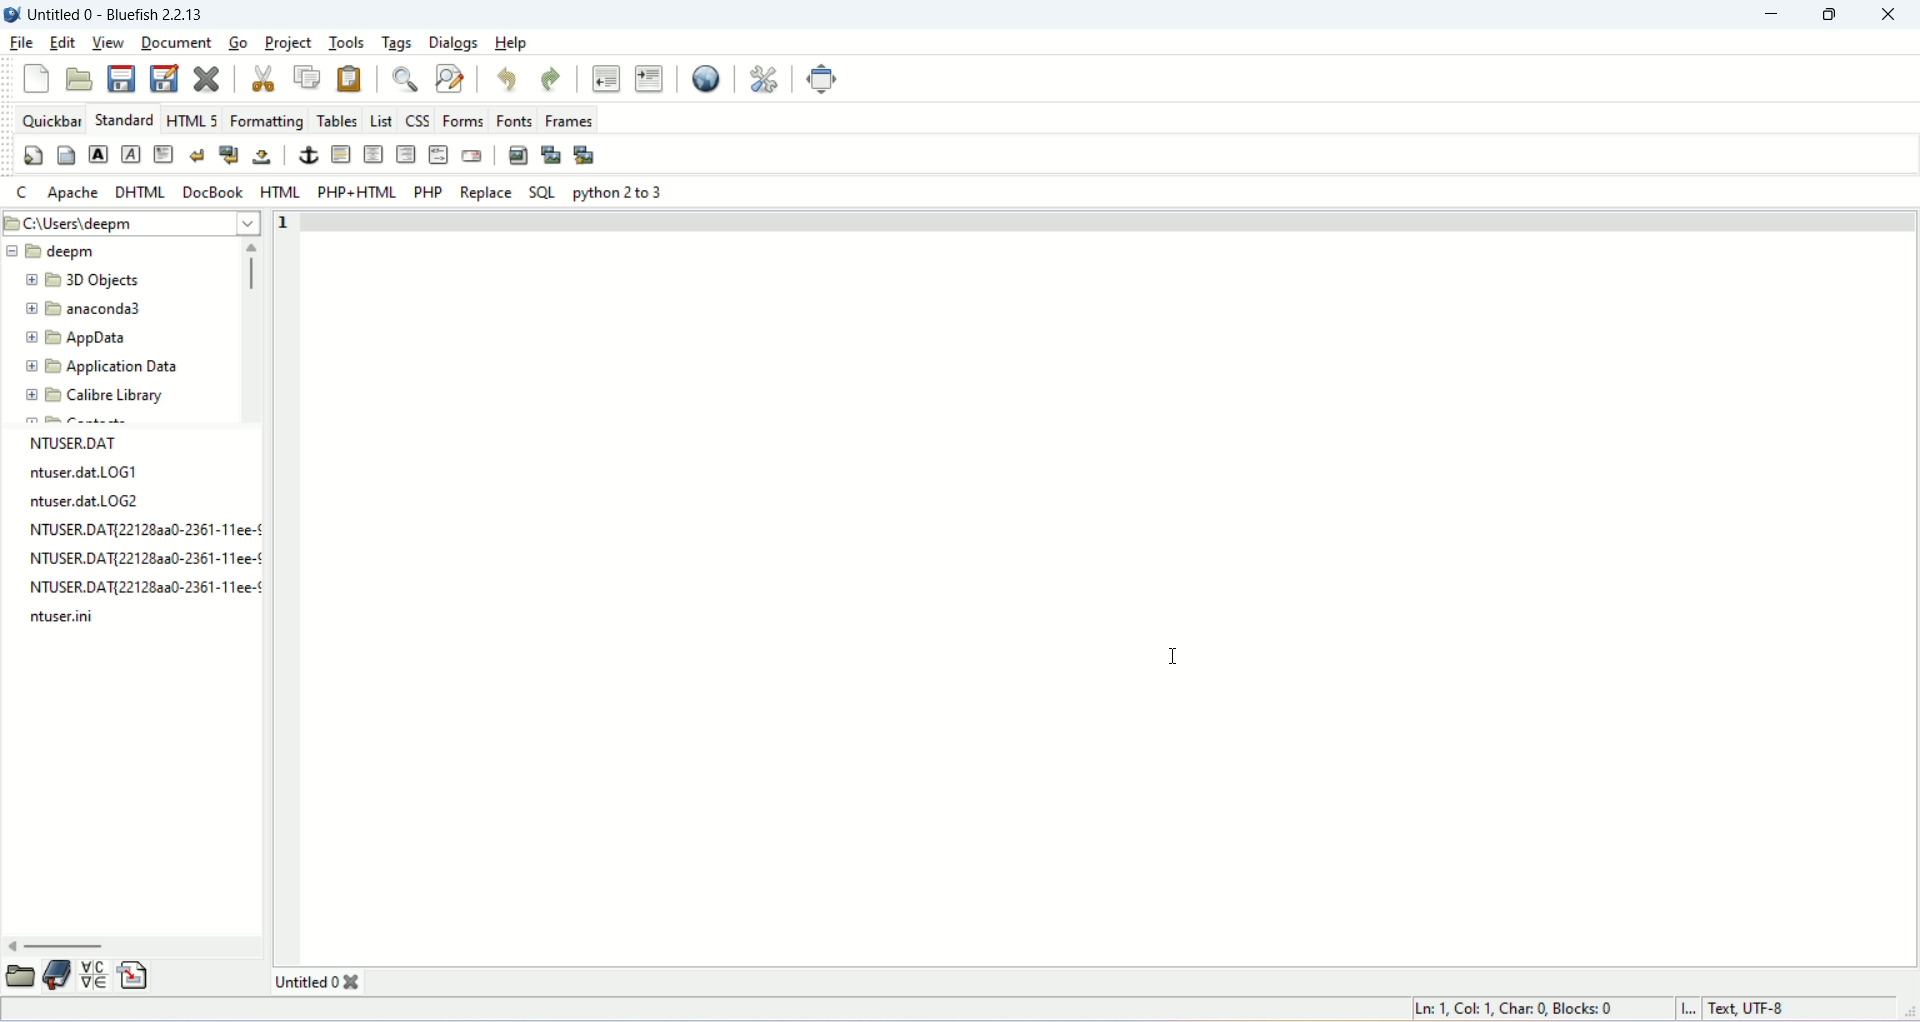 The image size is (1920, 1022). Describe the element at coordinates (212, 192) in the screenshot. I see `Docbook` at that location.